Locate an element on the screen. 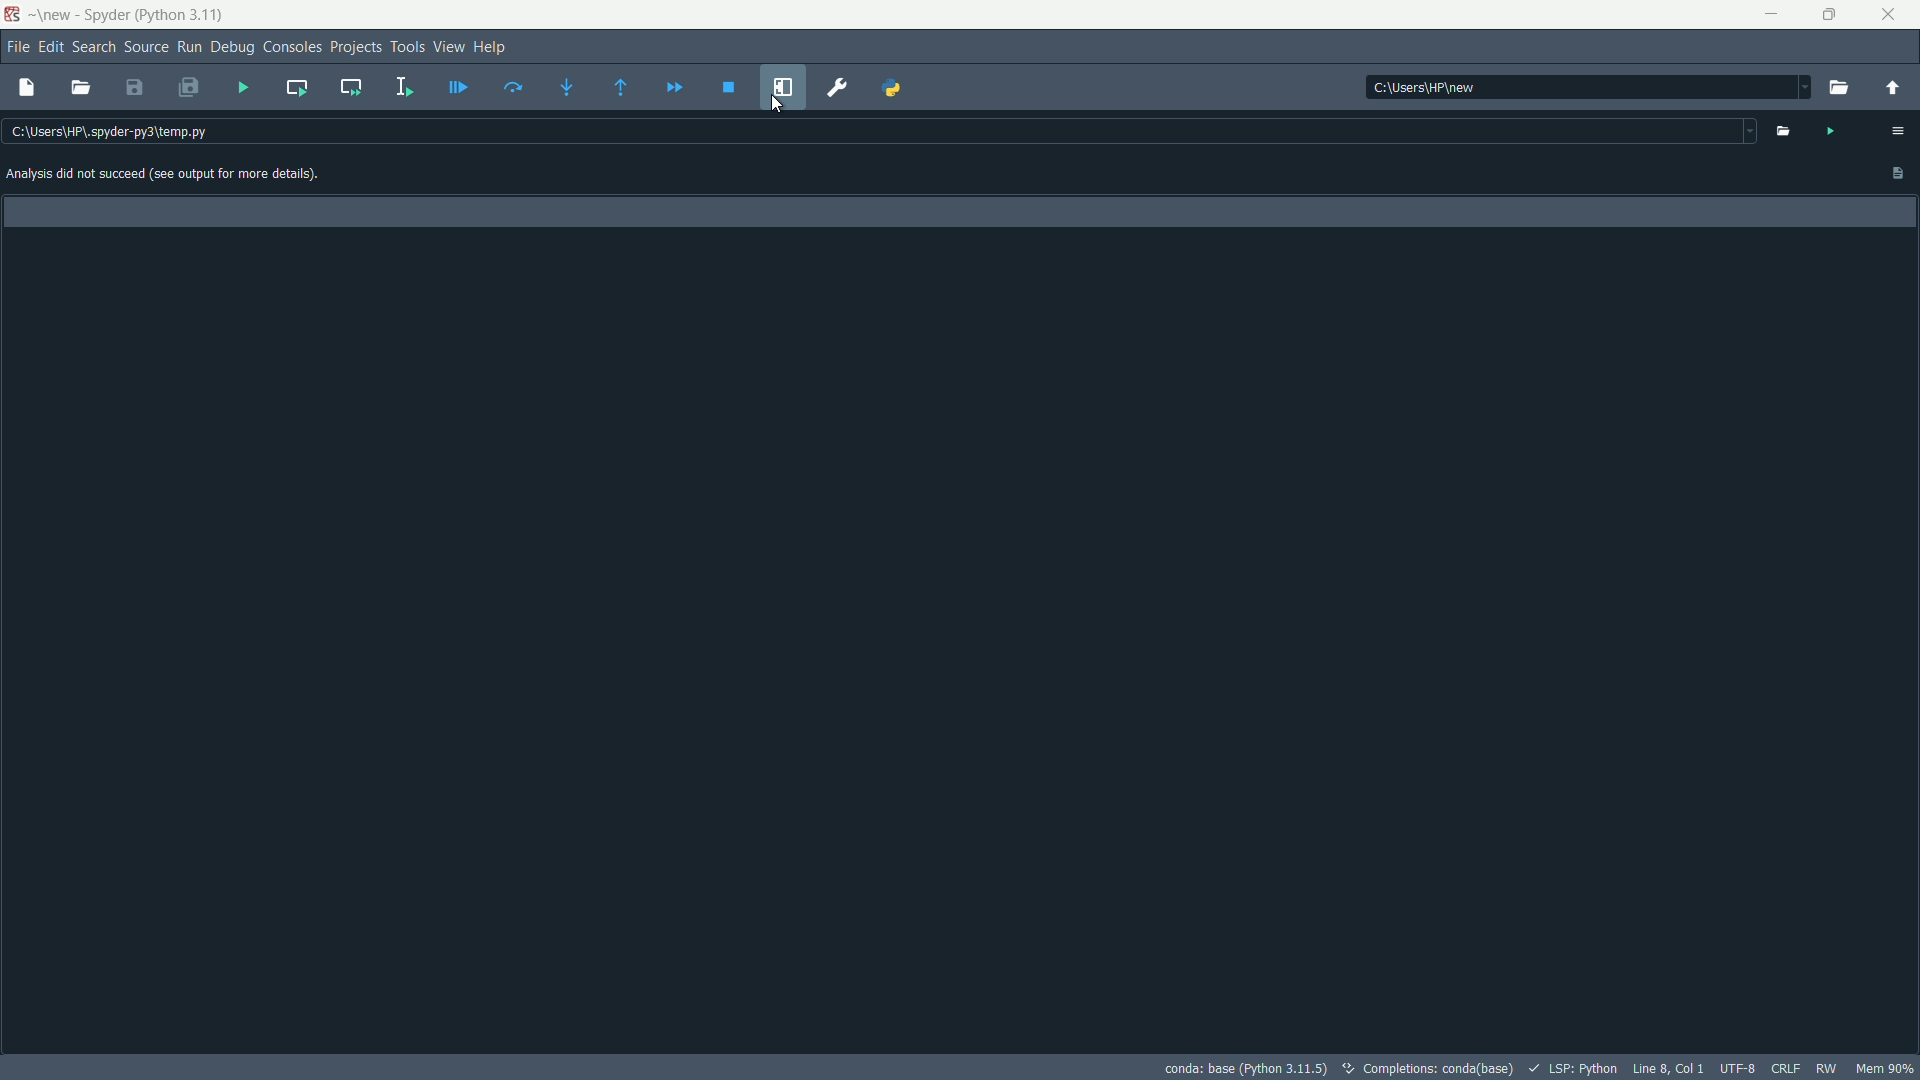 The width and height of the screenshot is (1920, 1080). app icon is located at coordinates (14, 15).